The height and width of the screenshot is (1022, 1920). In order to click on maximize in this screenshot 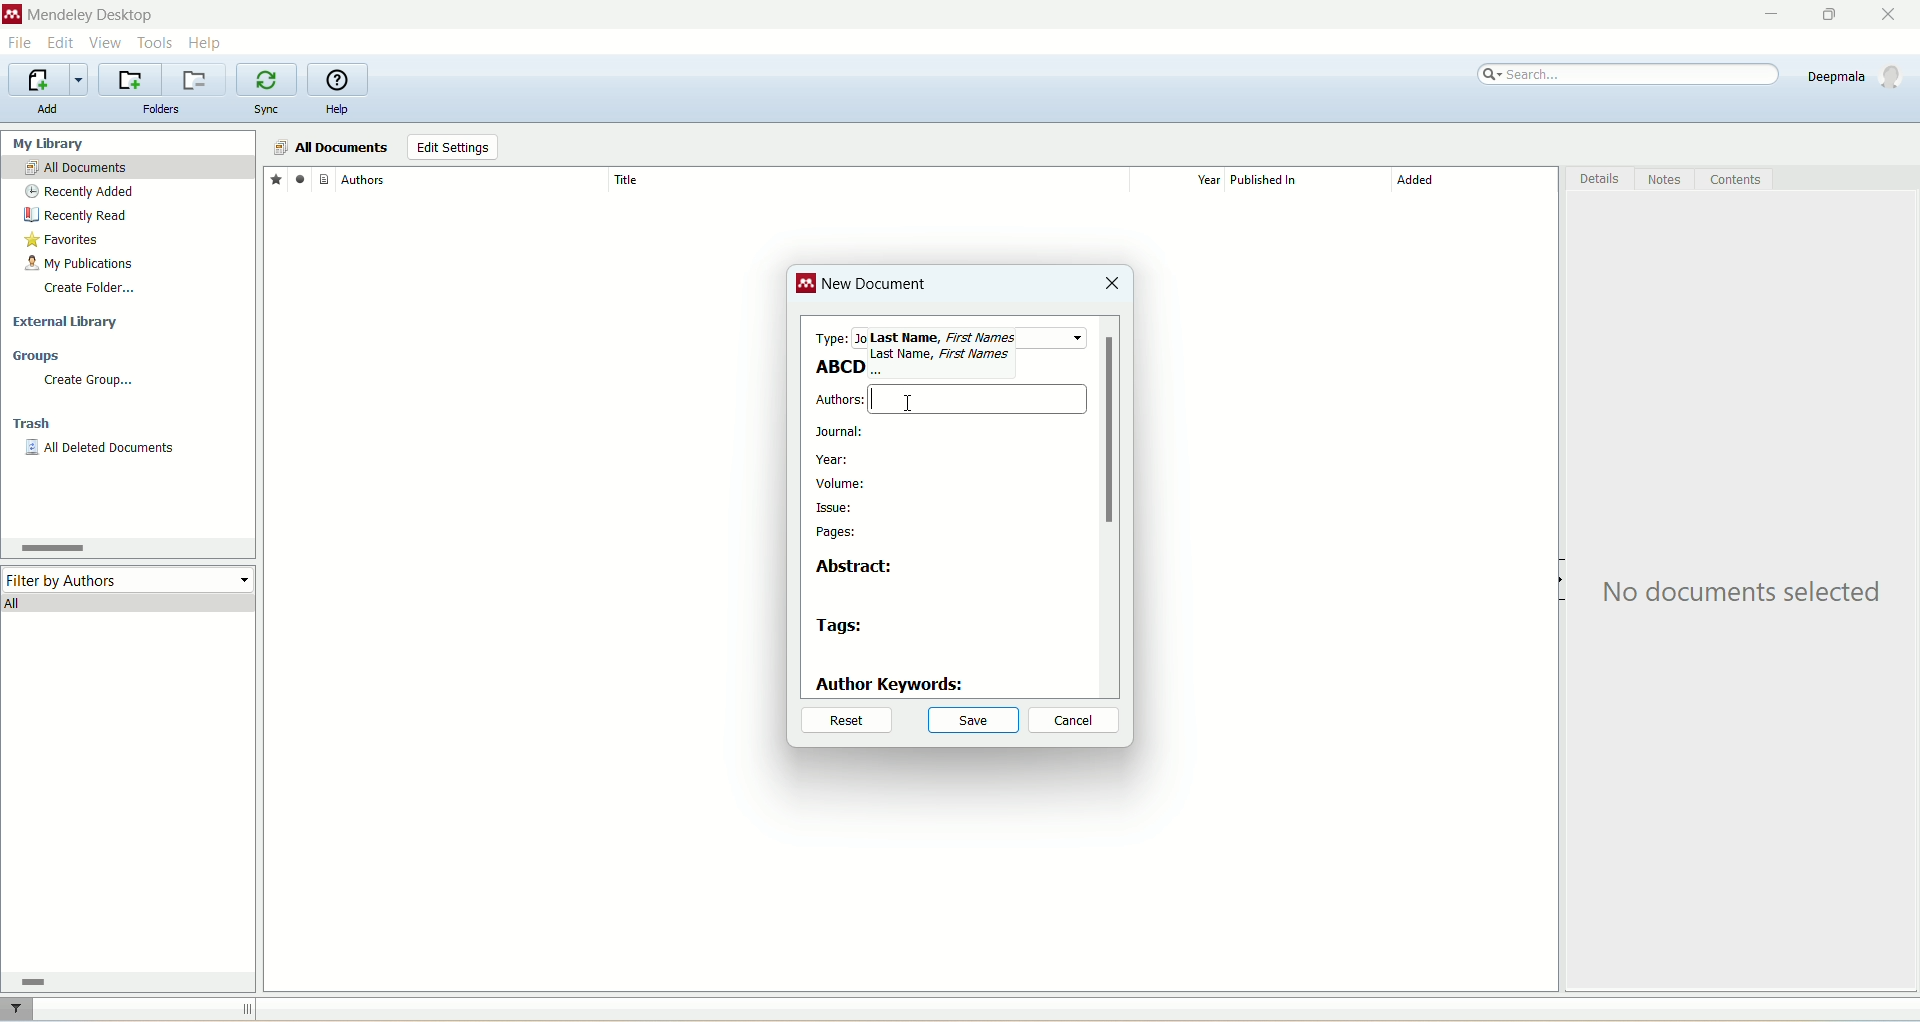, I will do `click(1825, 15)`.